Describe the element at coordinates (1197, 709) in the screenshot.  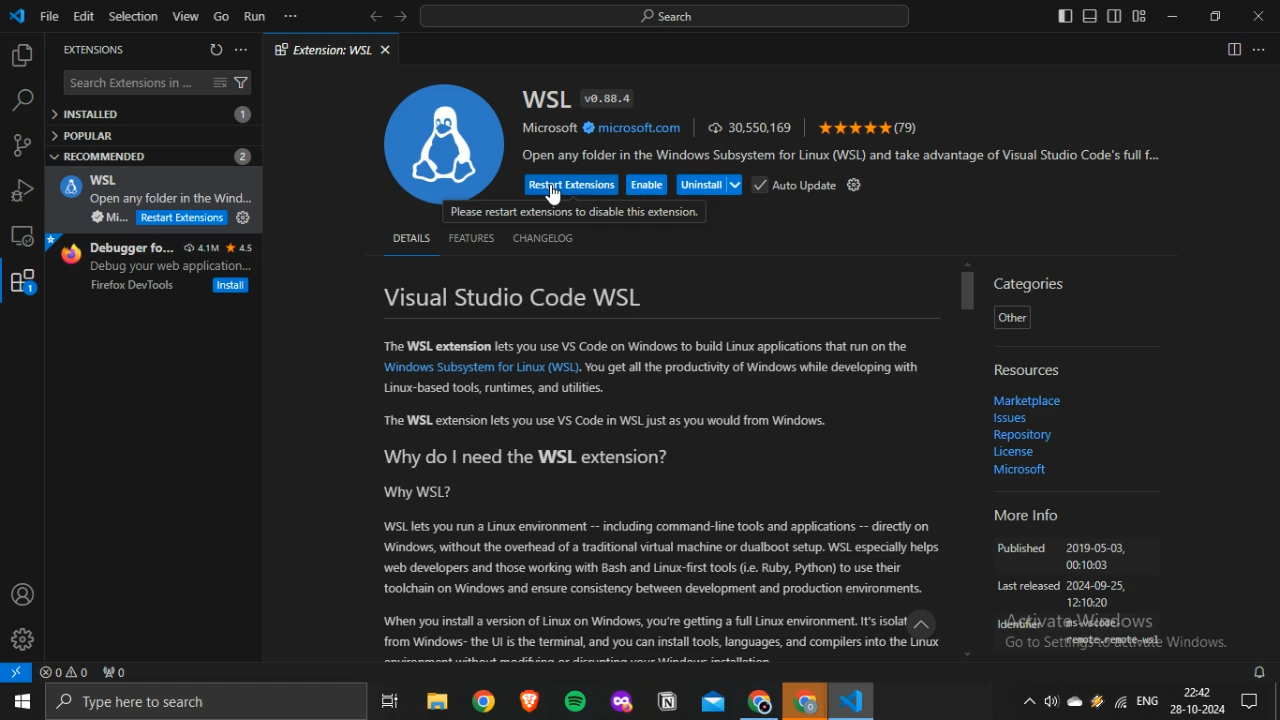
I see `28-10-2024` at that location.